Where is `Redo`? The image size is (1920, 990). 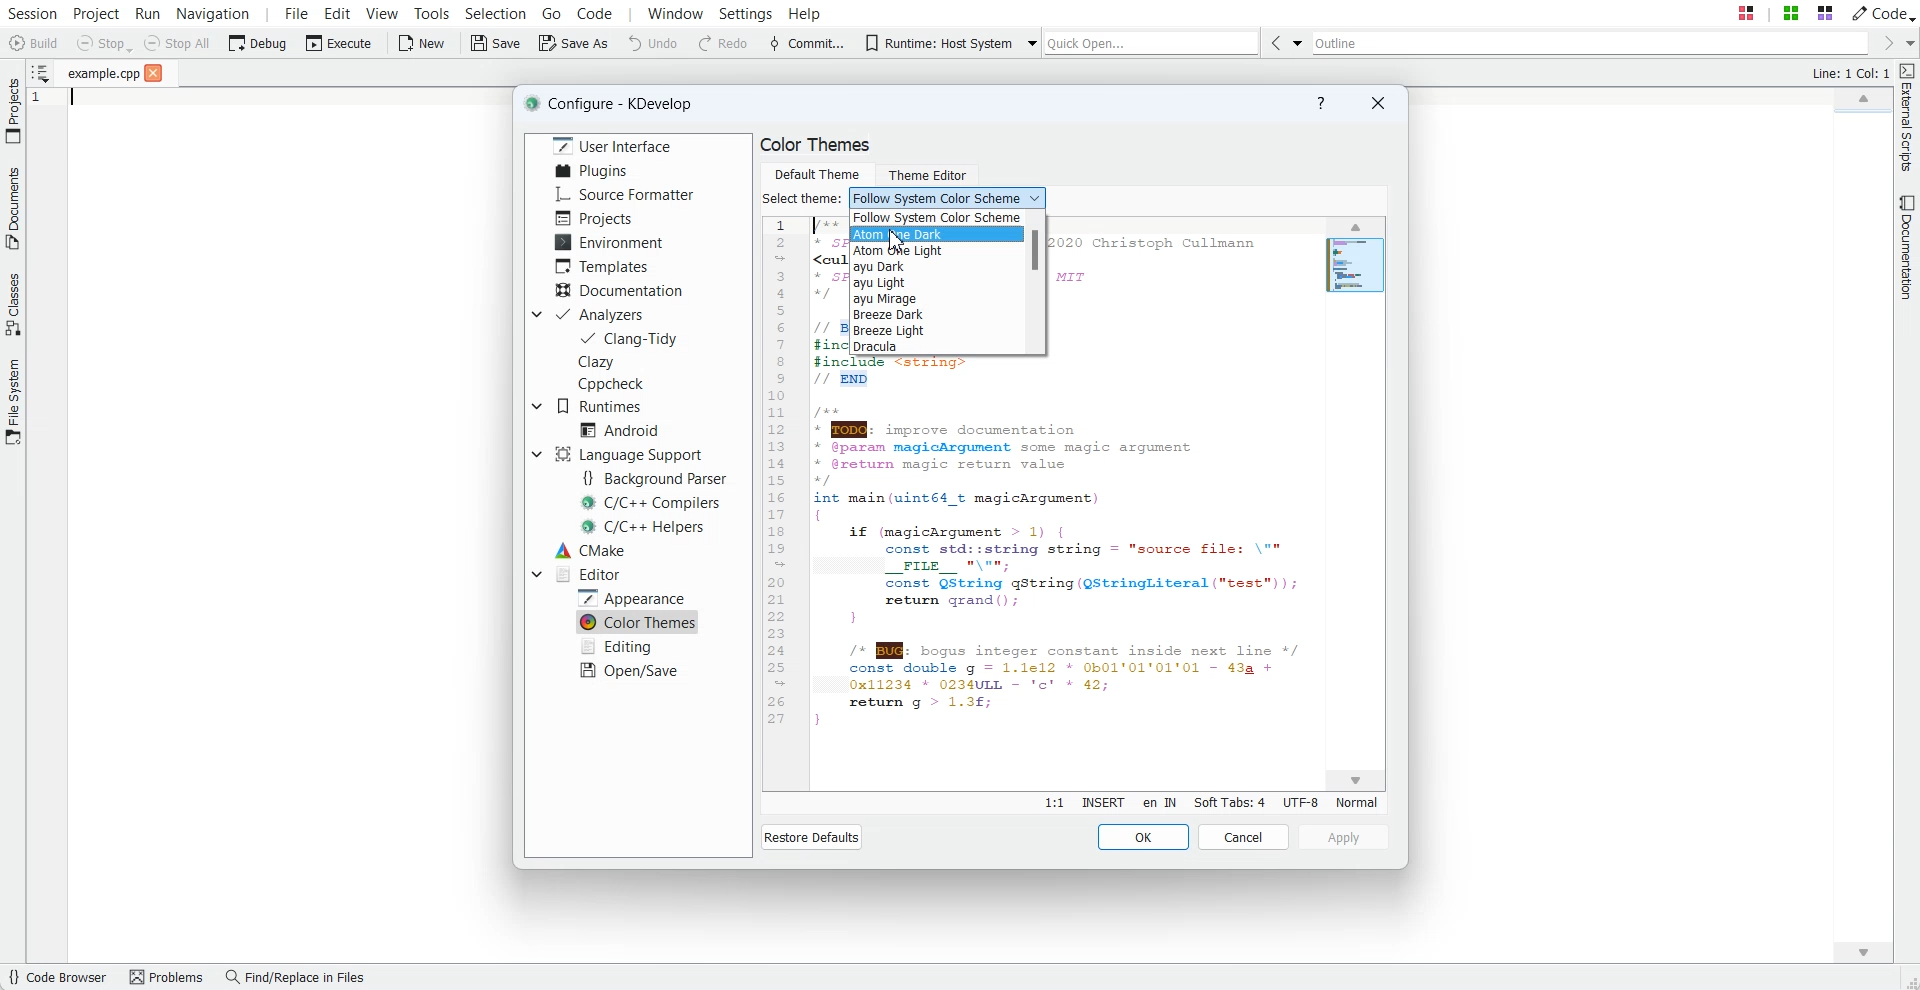 Redo is located at coordinates (724, 44).